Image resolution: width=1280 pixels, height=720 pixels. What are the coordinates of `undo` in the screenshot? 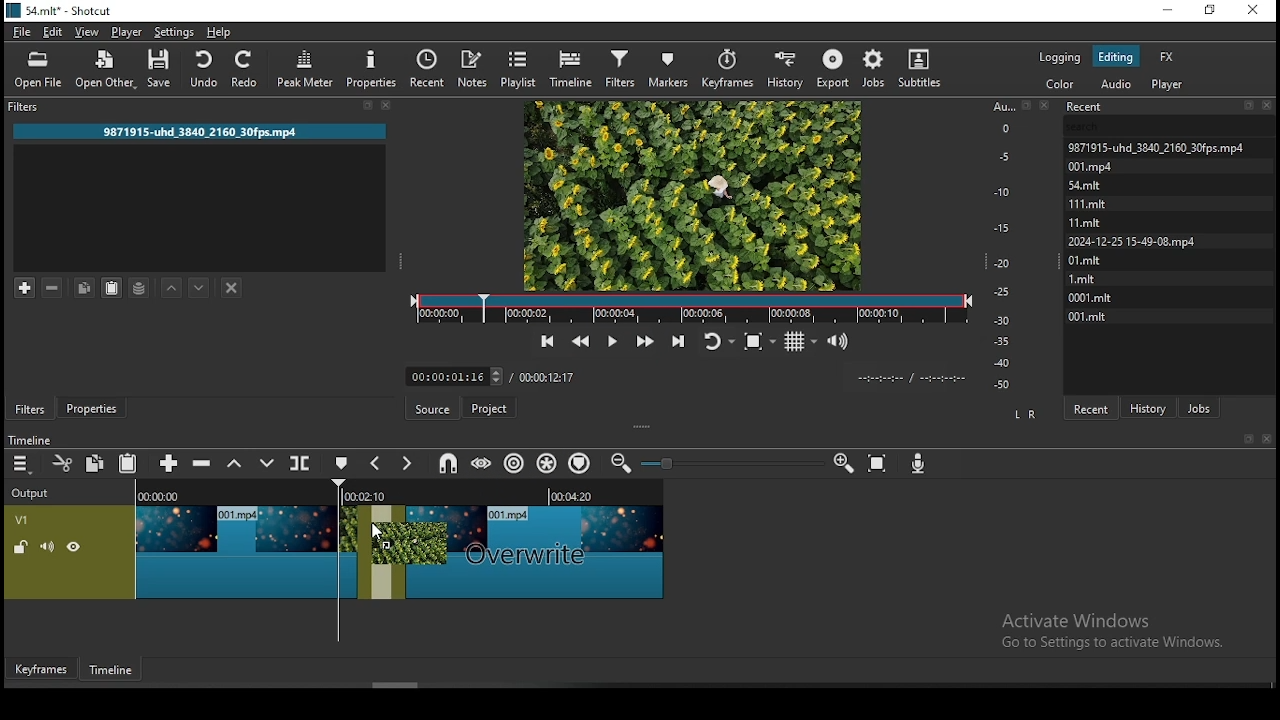 It's located at (203, 68).